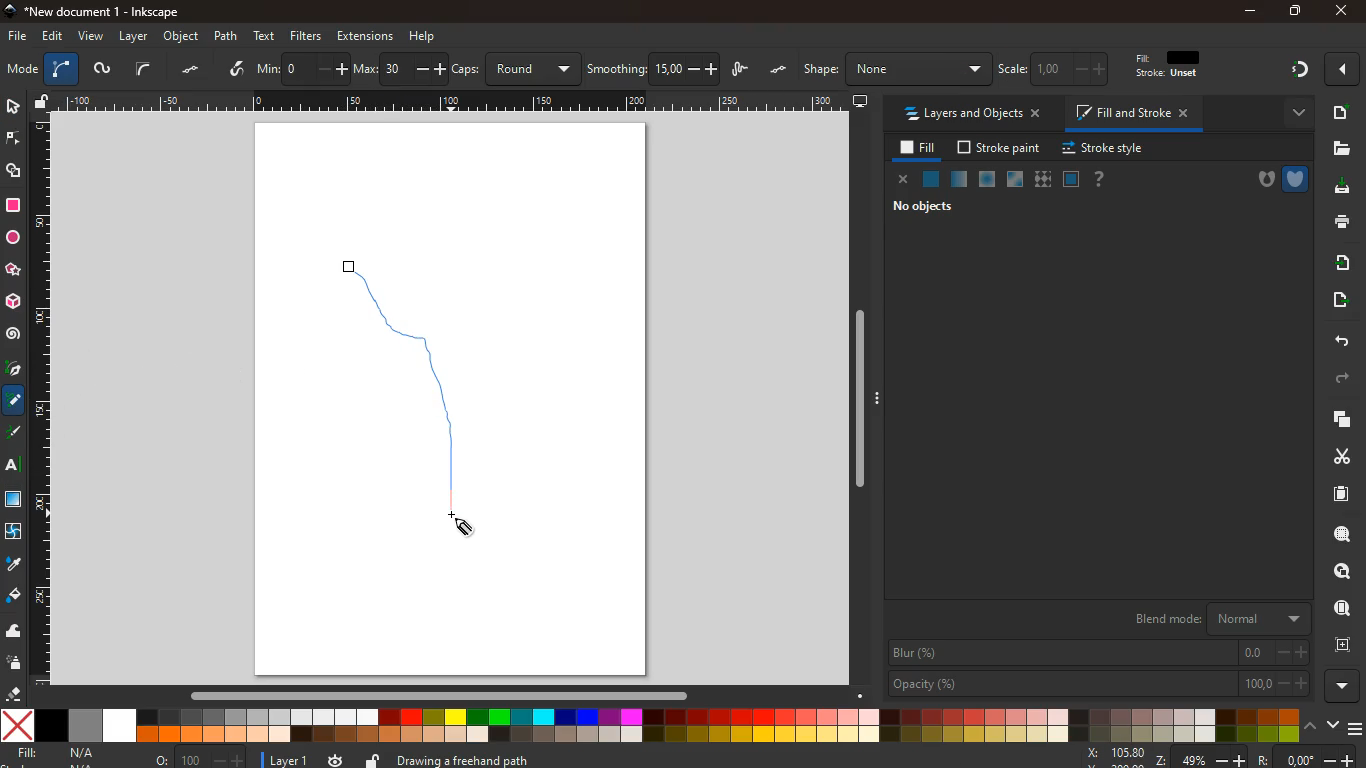 This screenshot has width=1366, height=768. Describe the element at coordinates (651, 725) in the screenshot. I see `color` at that location.